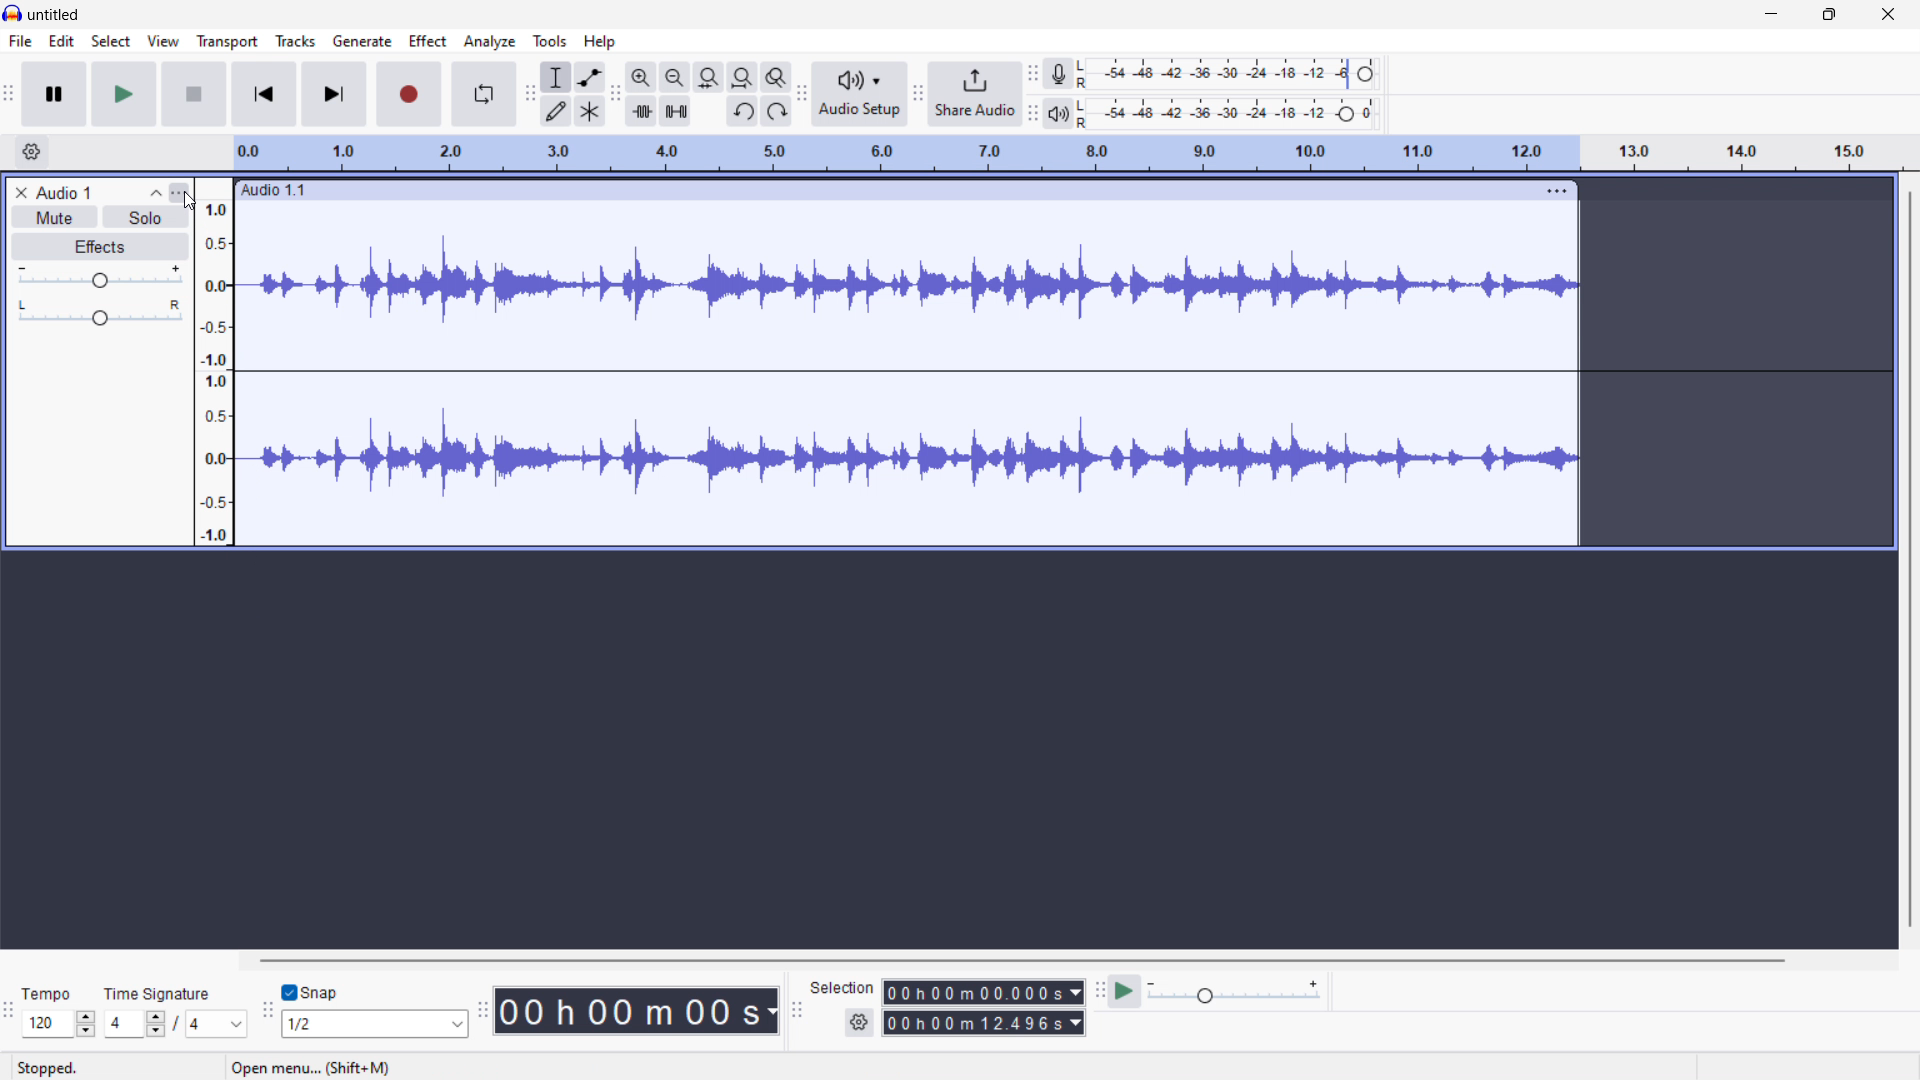  Describe the element at coordinates (638, 1011) in the screenshot. I see `timestamp` at that location.